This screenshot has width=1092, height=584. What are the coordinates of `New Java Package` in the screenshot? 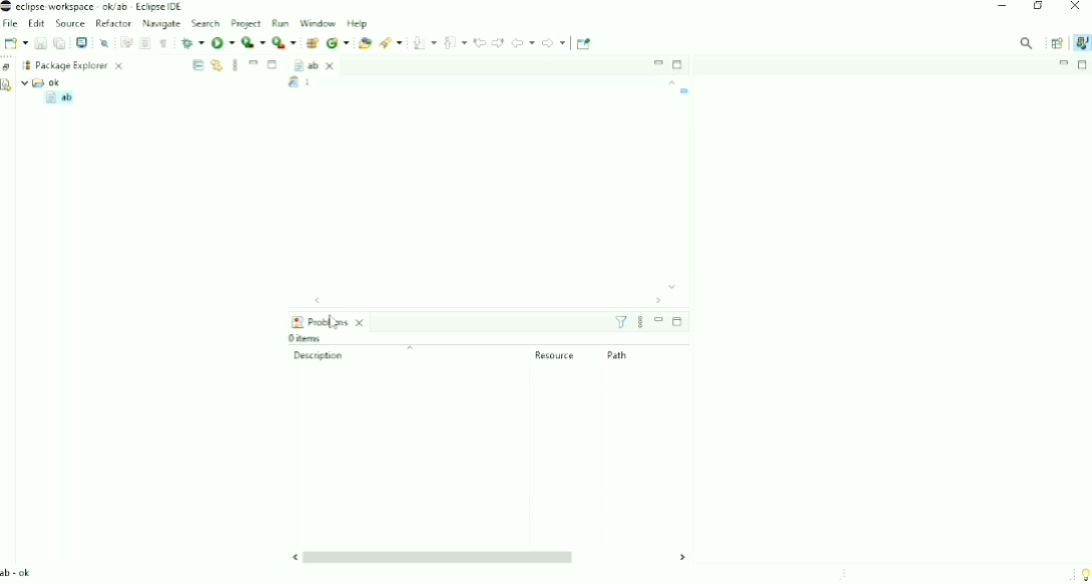 It's located at (311, 43).